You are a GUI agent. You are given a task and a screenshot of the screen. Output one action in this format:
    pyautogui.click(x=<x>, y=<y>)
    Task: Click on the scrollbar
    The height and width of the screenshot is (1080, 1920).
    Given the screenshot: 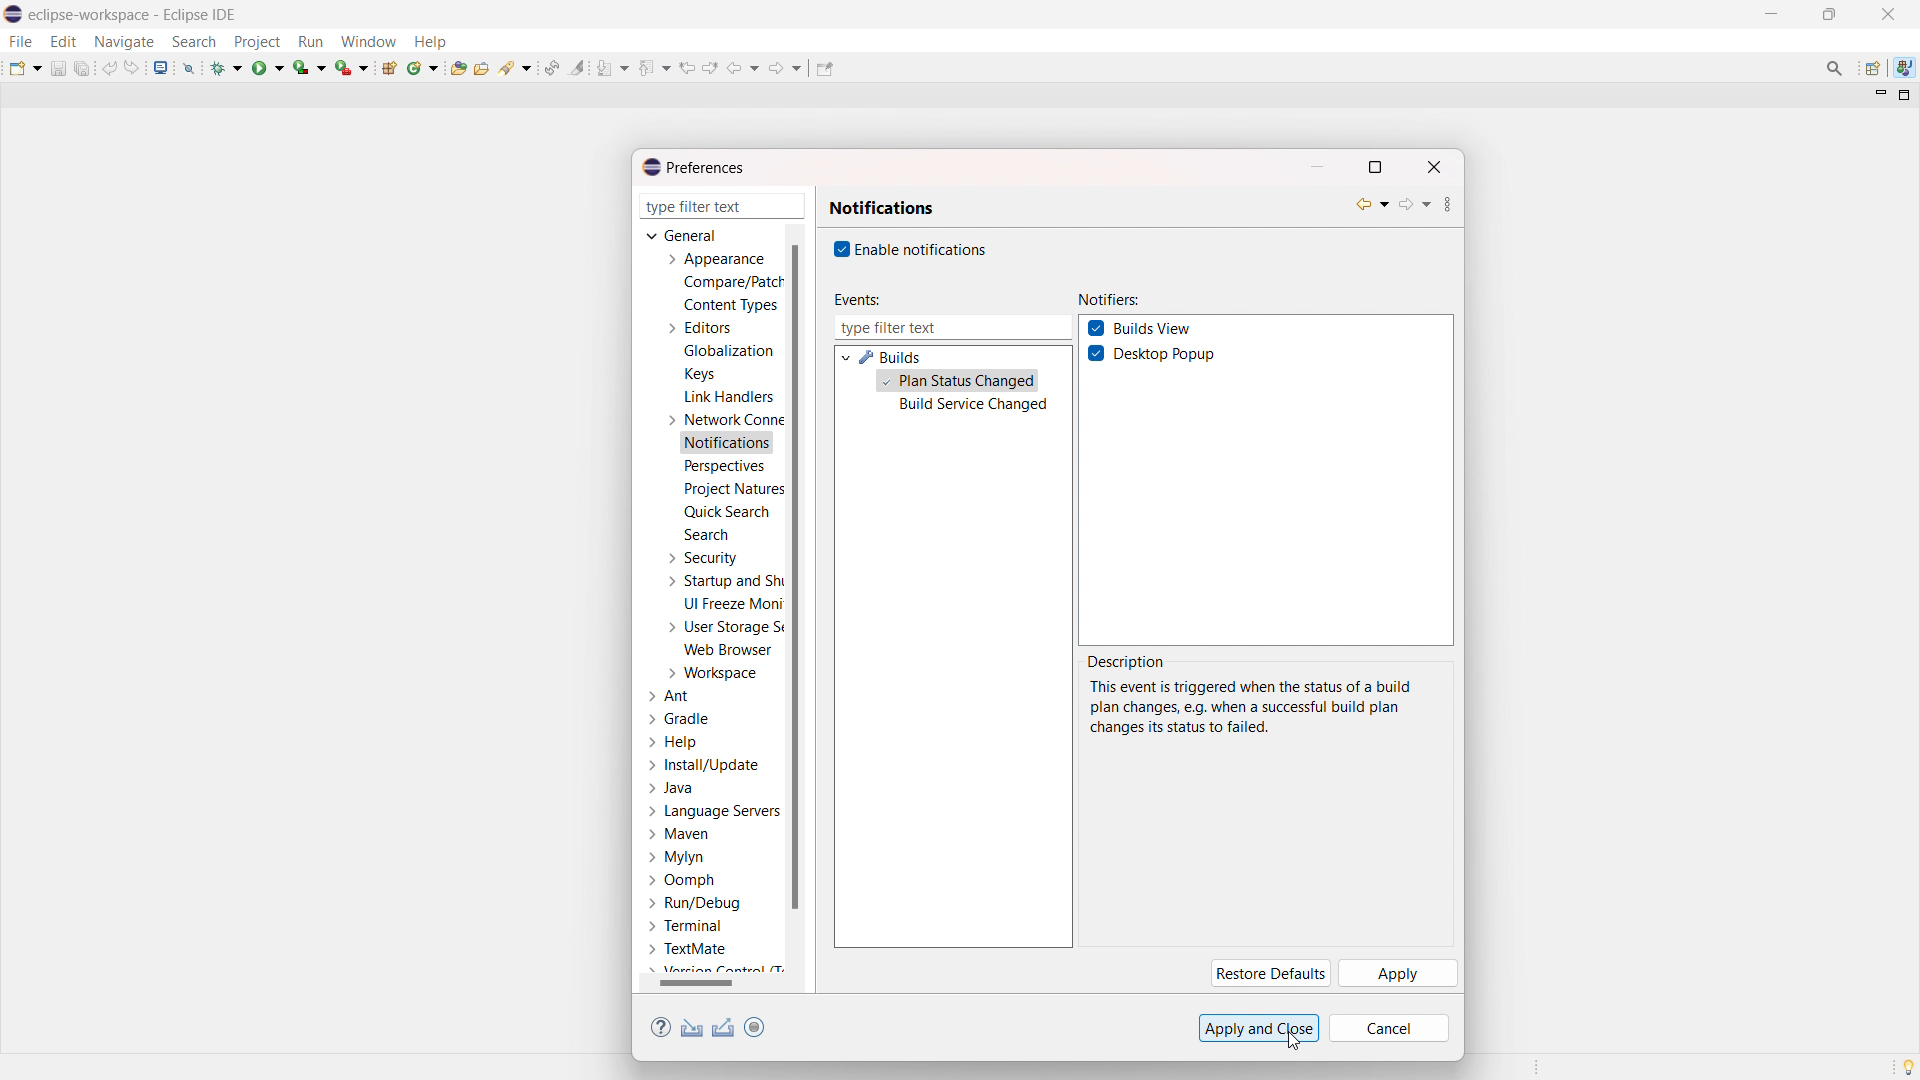 What is the action you would take?
    pyautogui.click(x=710, y=983)
    